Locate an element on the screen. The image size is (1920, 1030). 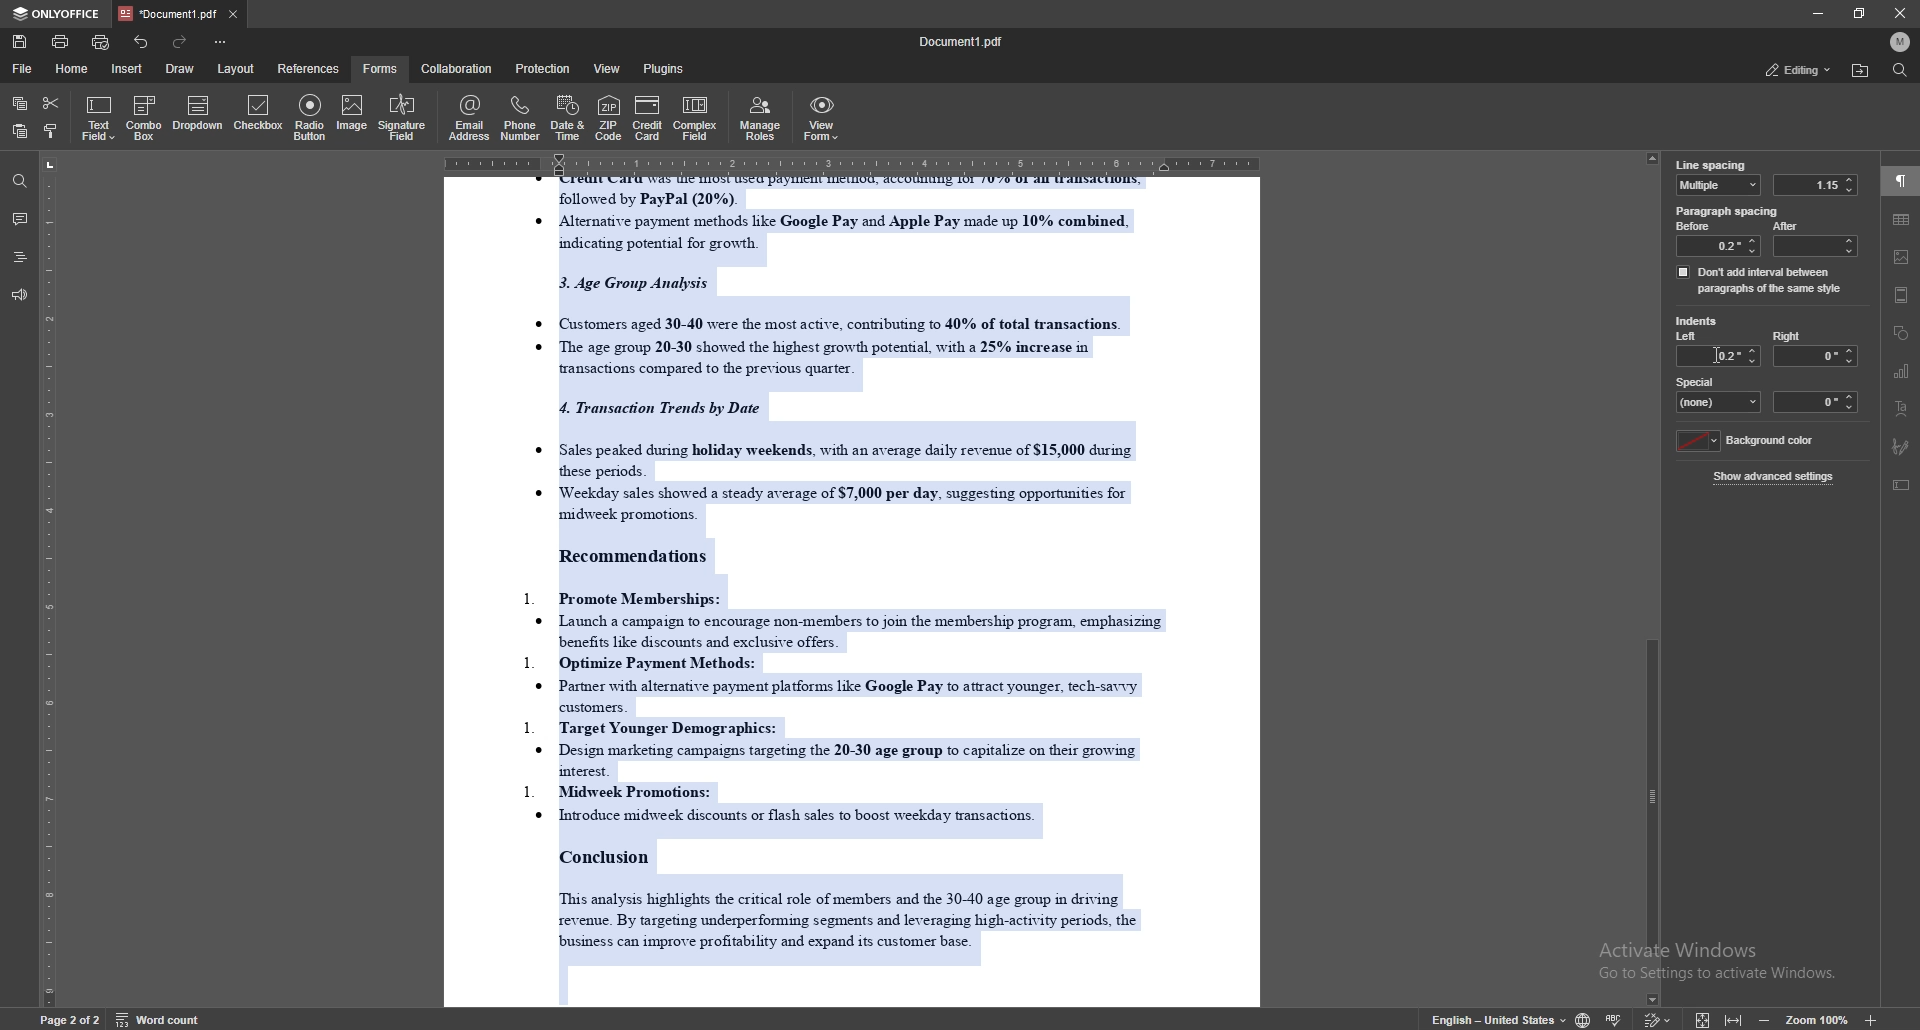
forms is located at coordinates (382, 68).